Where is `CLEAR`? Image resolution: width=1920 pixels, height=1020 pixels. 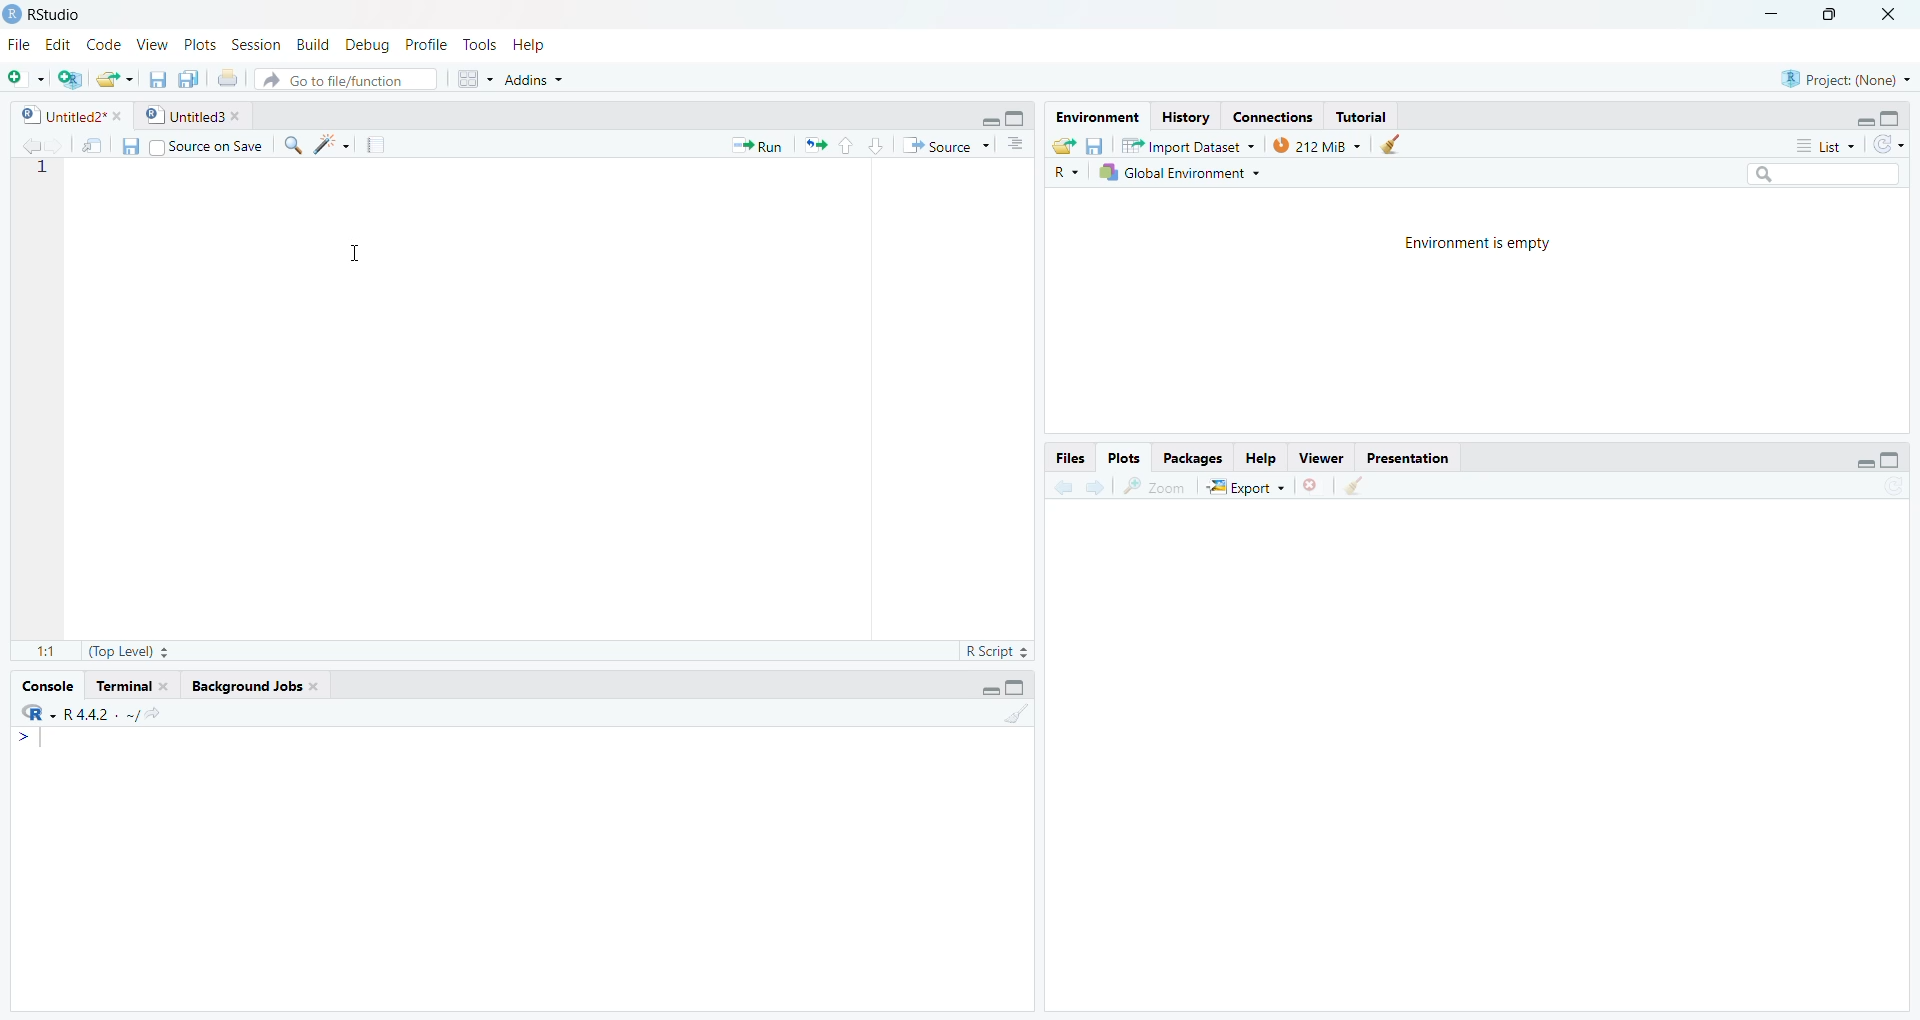
CLEAR is located at coordinates (1364, 487).